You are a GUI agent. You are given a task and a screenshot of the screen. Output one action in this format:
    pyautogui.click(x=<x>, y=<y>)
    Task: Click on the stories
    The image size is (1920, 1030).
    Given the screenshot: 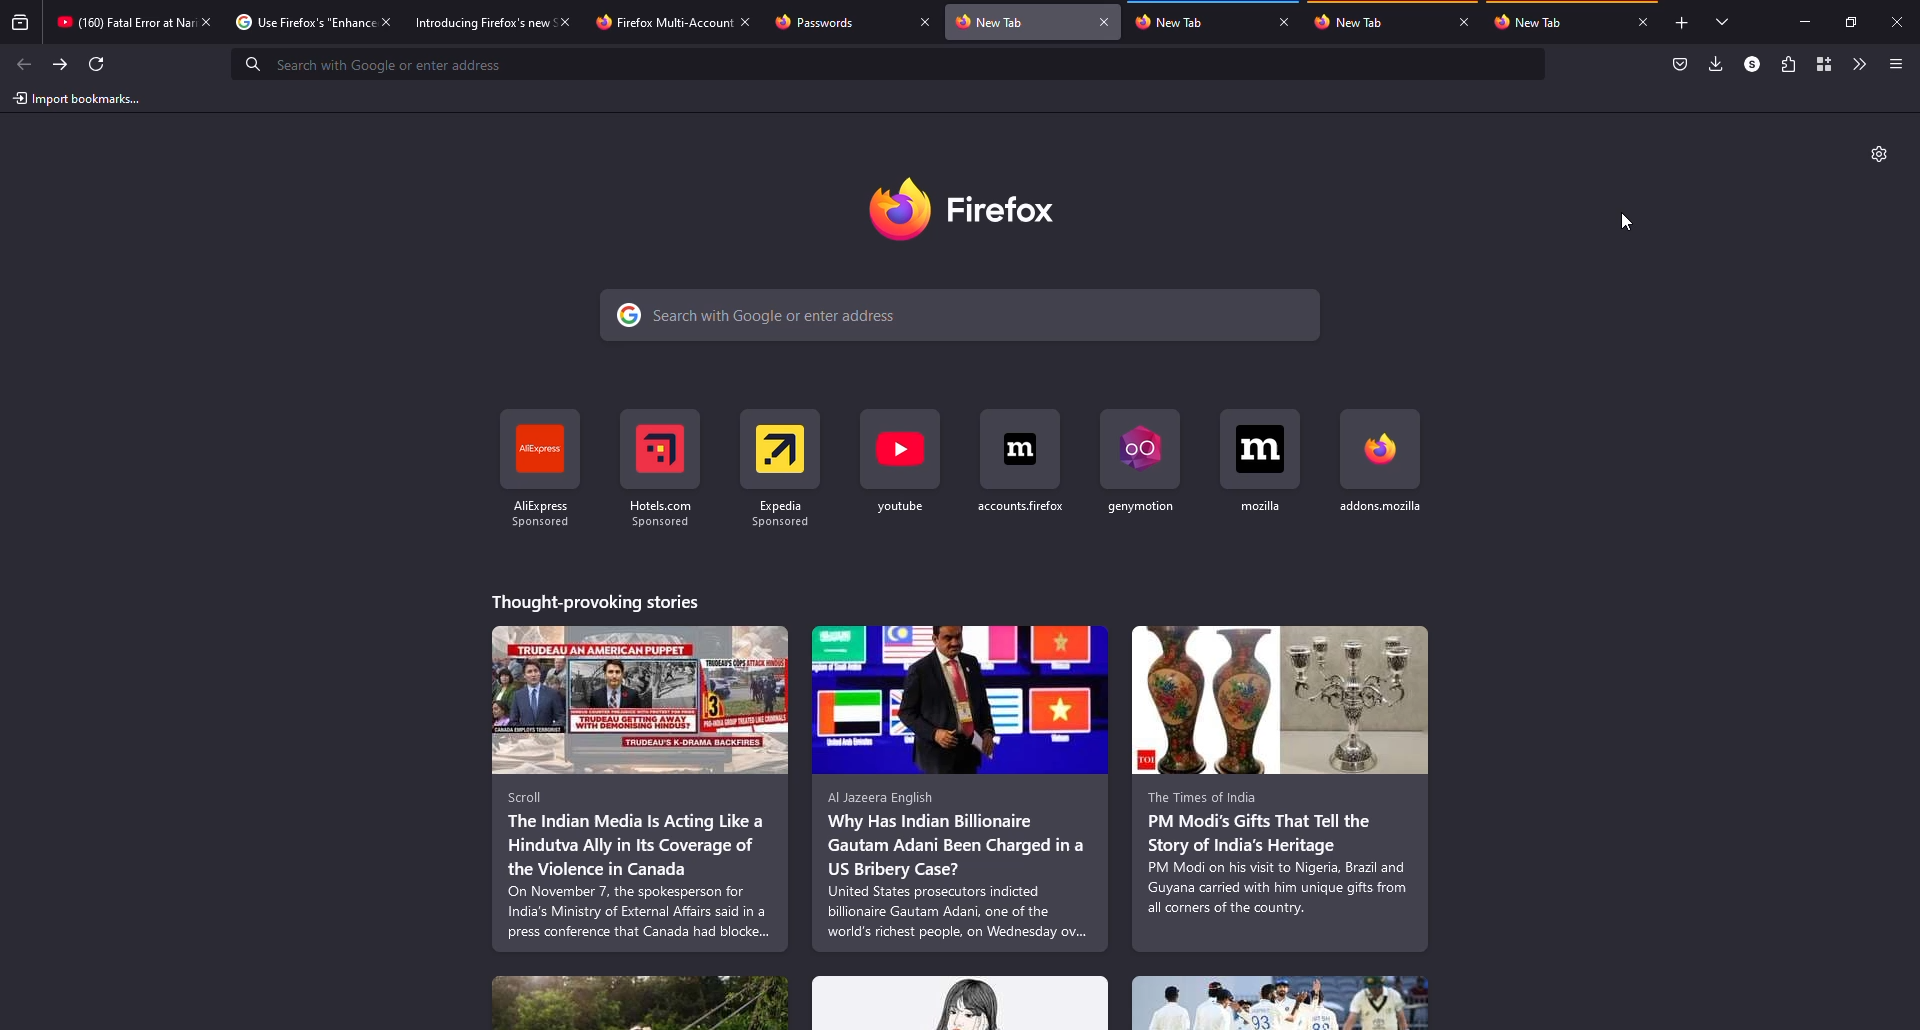 What is the action you would take?
    pyautogui.click(x=640, y=1000)
    